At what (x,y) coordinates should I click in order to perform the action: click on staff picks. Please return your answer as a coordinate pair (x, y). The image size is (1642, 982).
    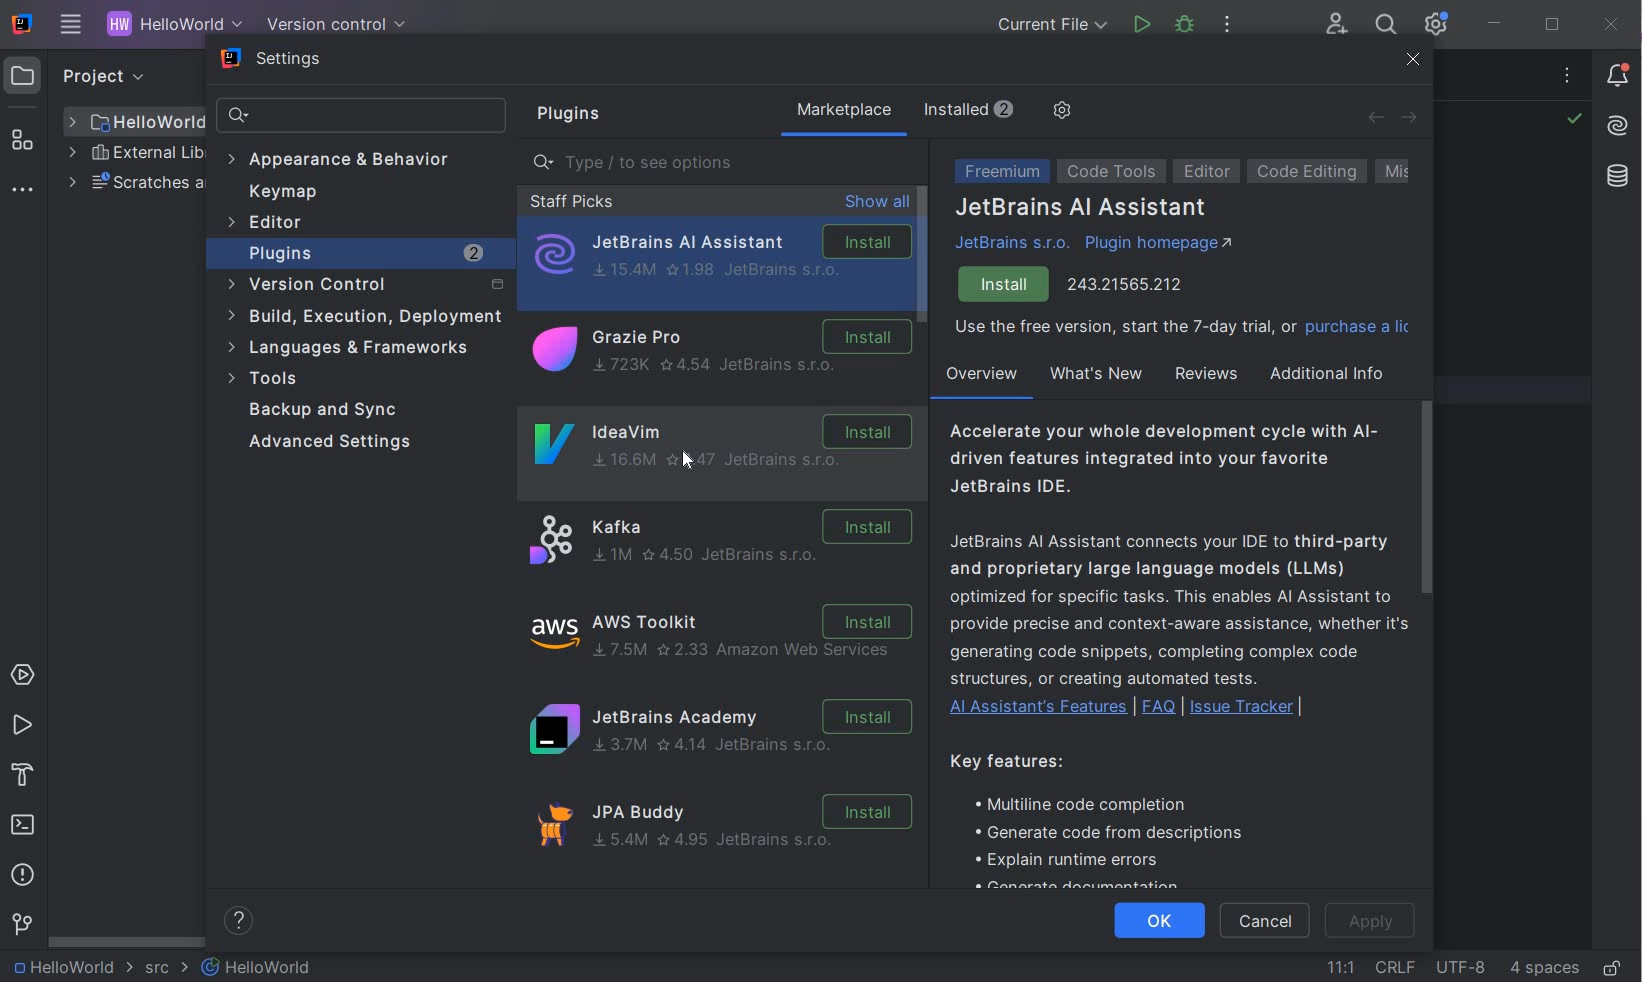
    Looking at the image, I should click on (571, 201).